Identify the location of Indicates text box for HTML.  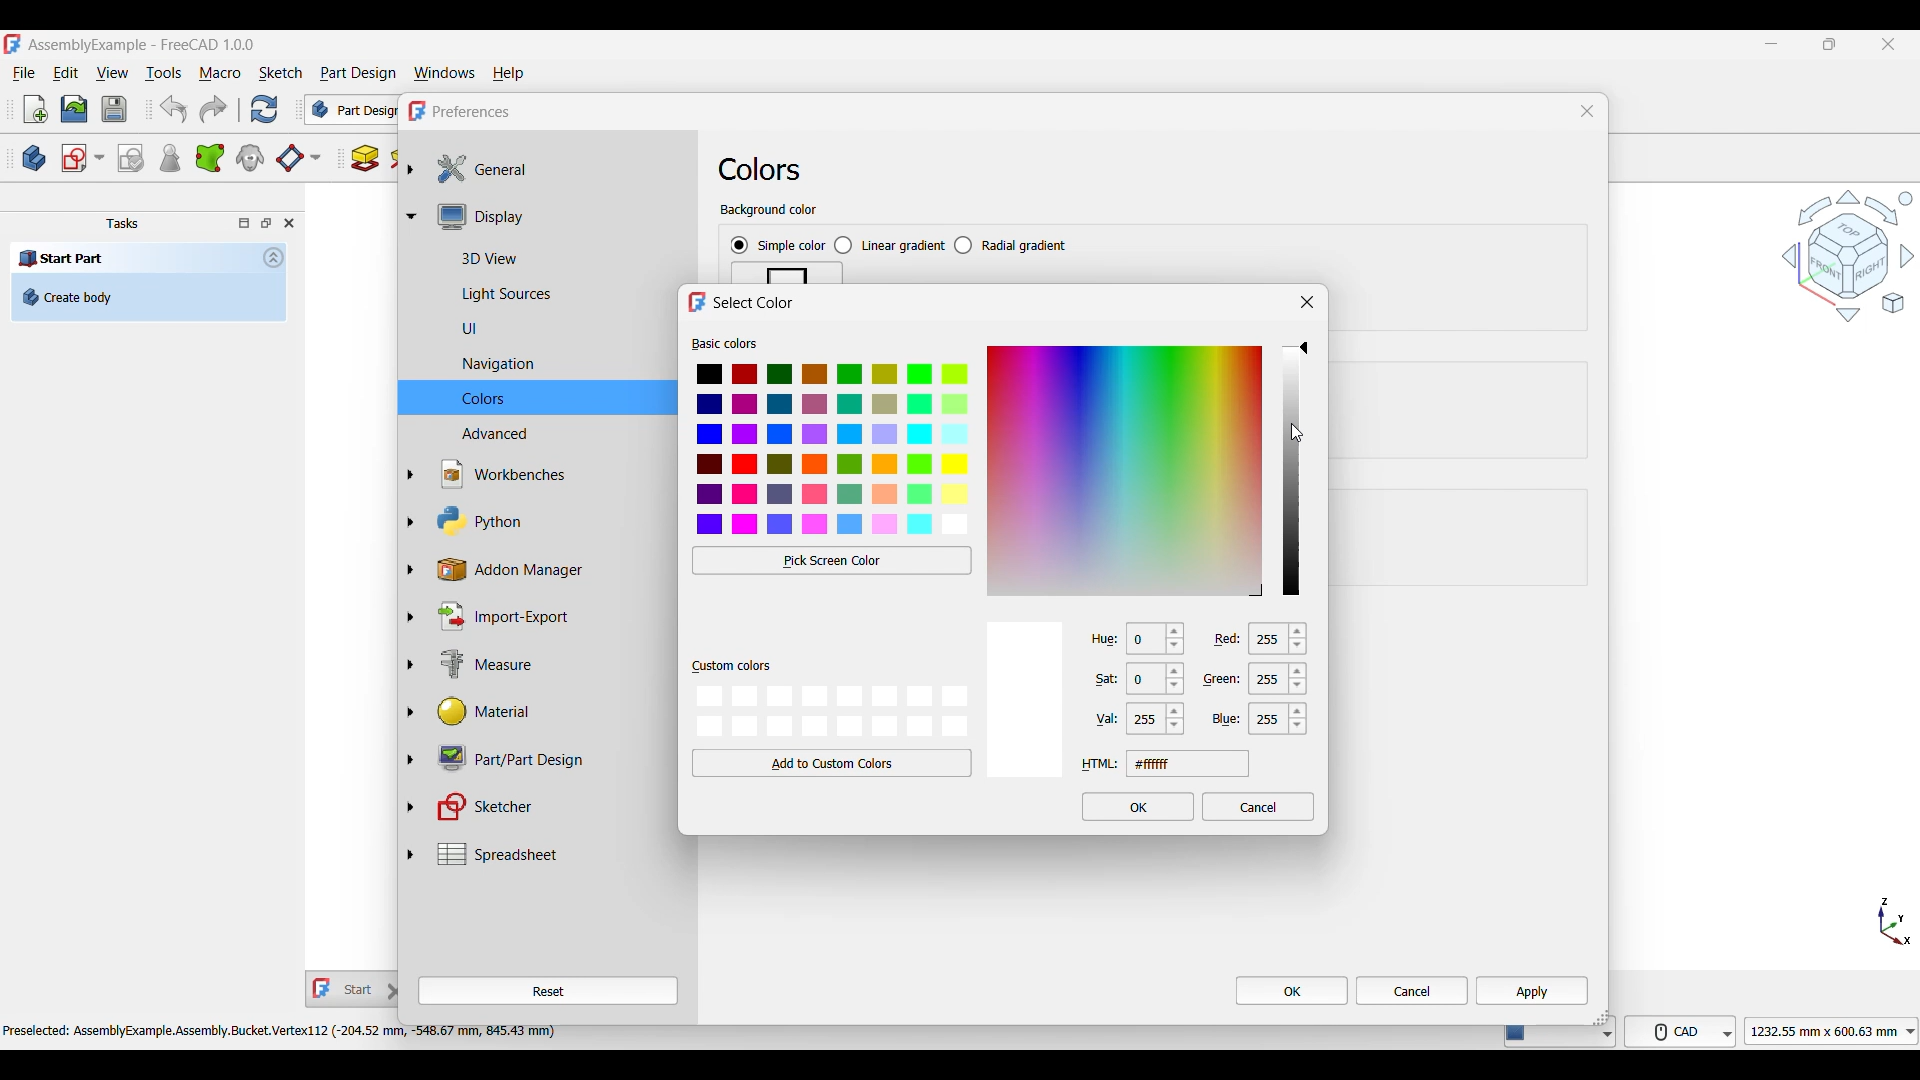
(1100, 764).